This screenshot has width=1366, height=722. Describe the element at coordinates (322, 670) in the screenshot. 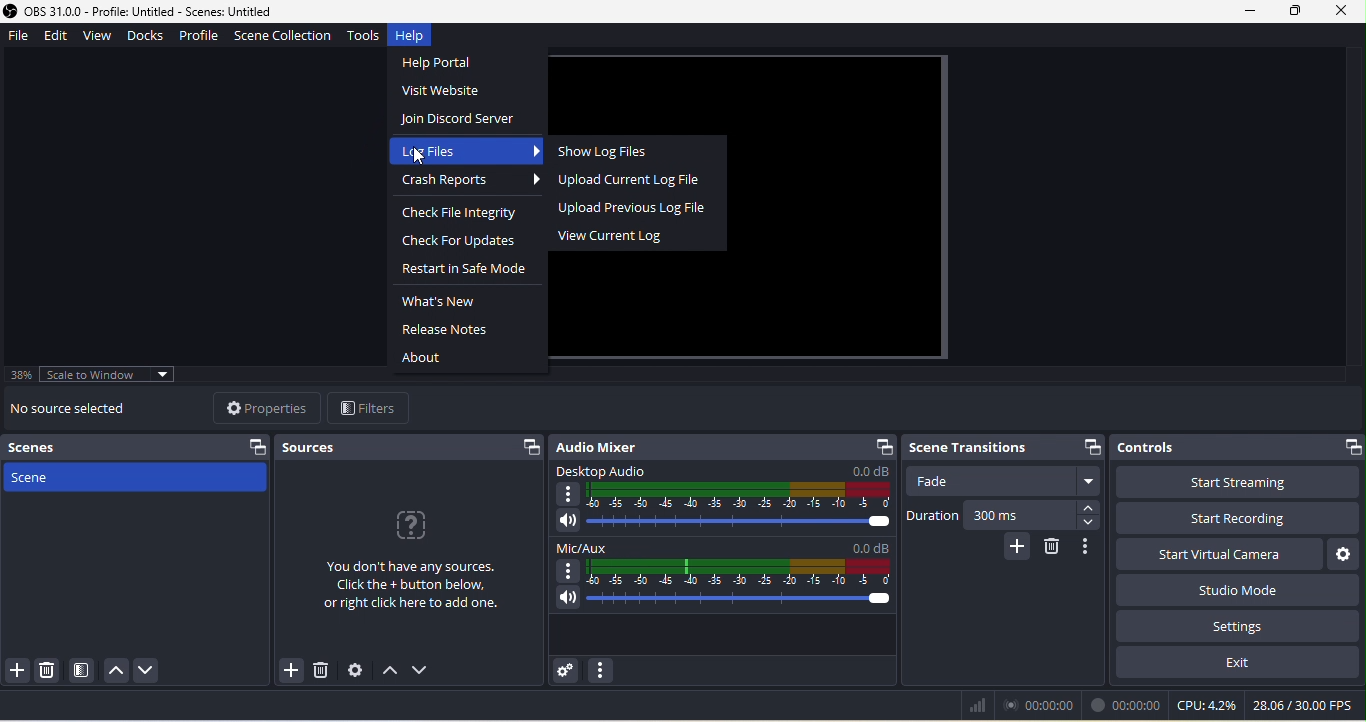

I see `remove selected source` at that location.